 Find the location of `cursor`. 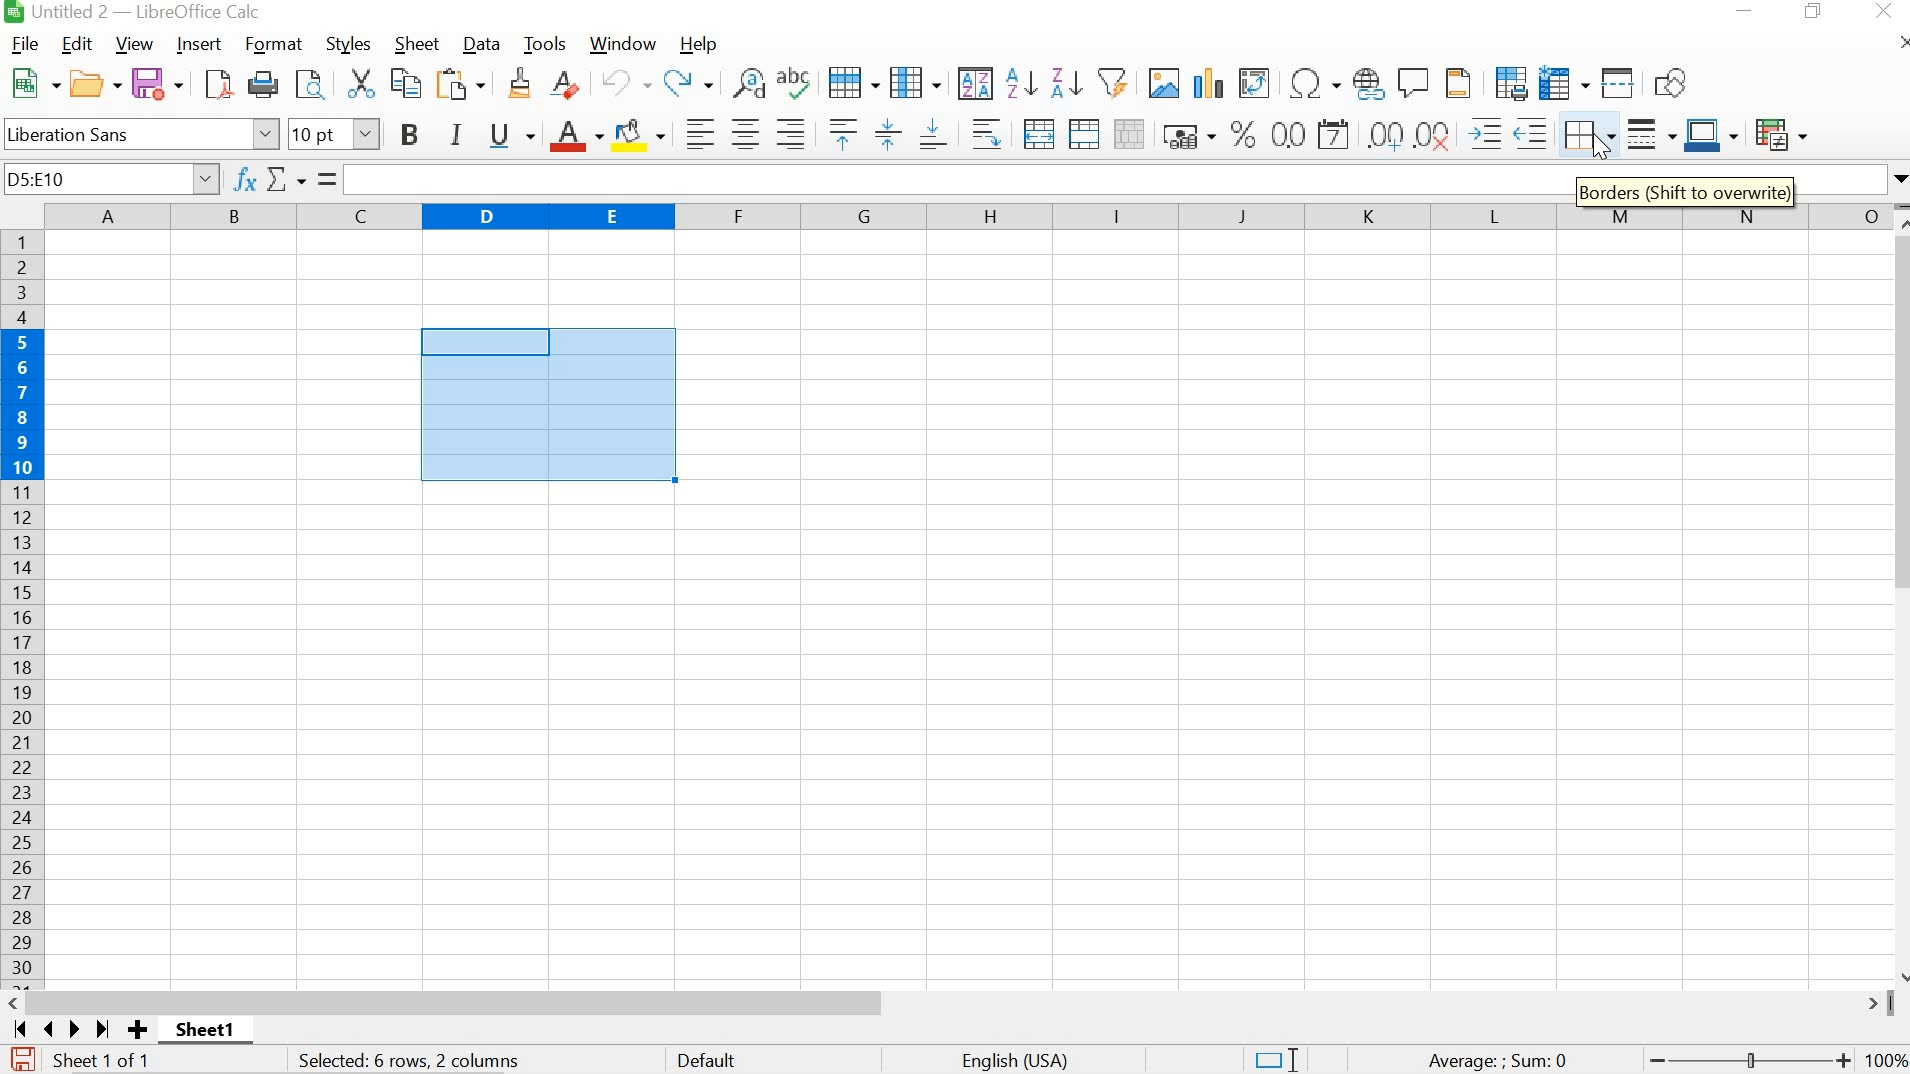

cursor is located at coordinates (1602, 149).